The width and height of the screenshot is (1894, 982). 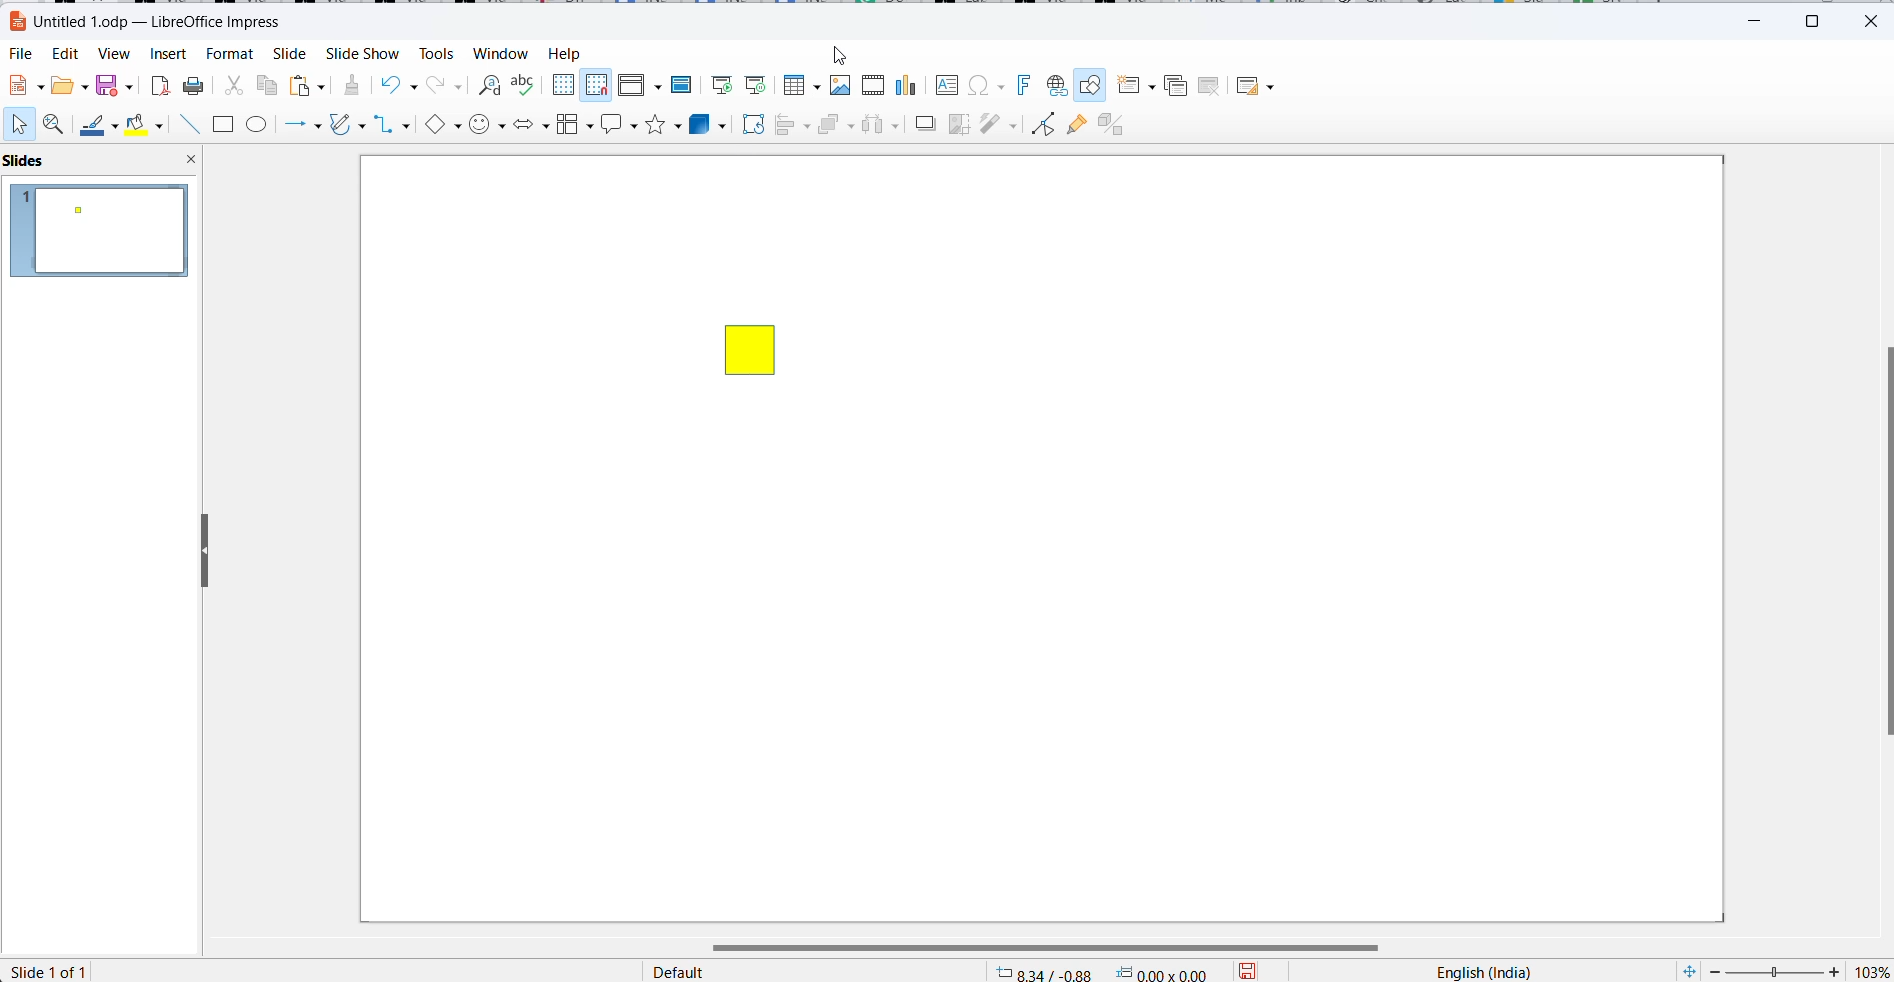 I want to click on arrange, so click(x=836, y=126).